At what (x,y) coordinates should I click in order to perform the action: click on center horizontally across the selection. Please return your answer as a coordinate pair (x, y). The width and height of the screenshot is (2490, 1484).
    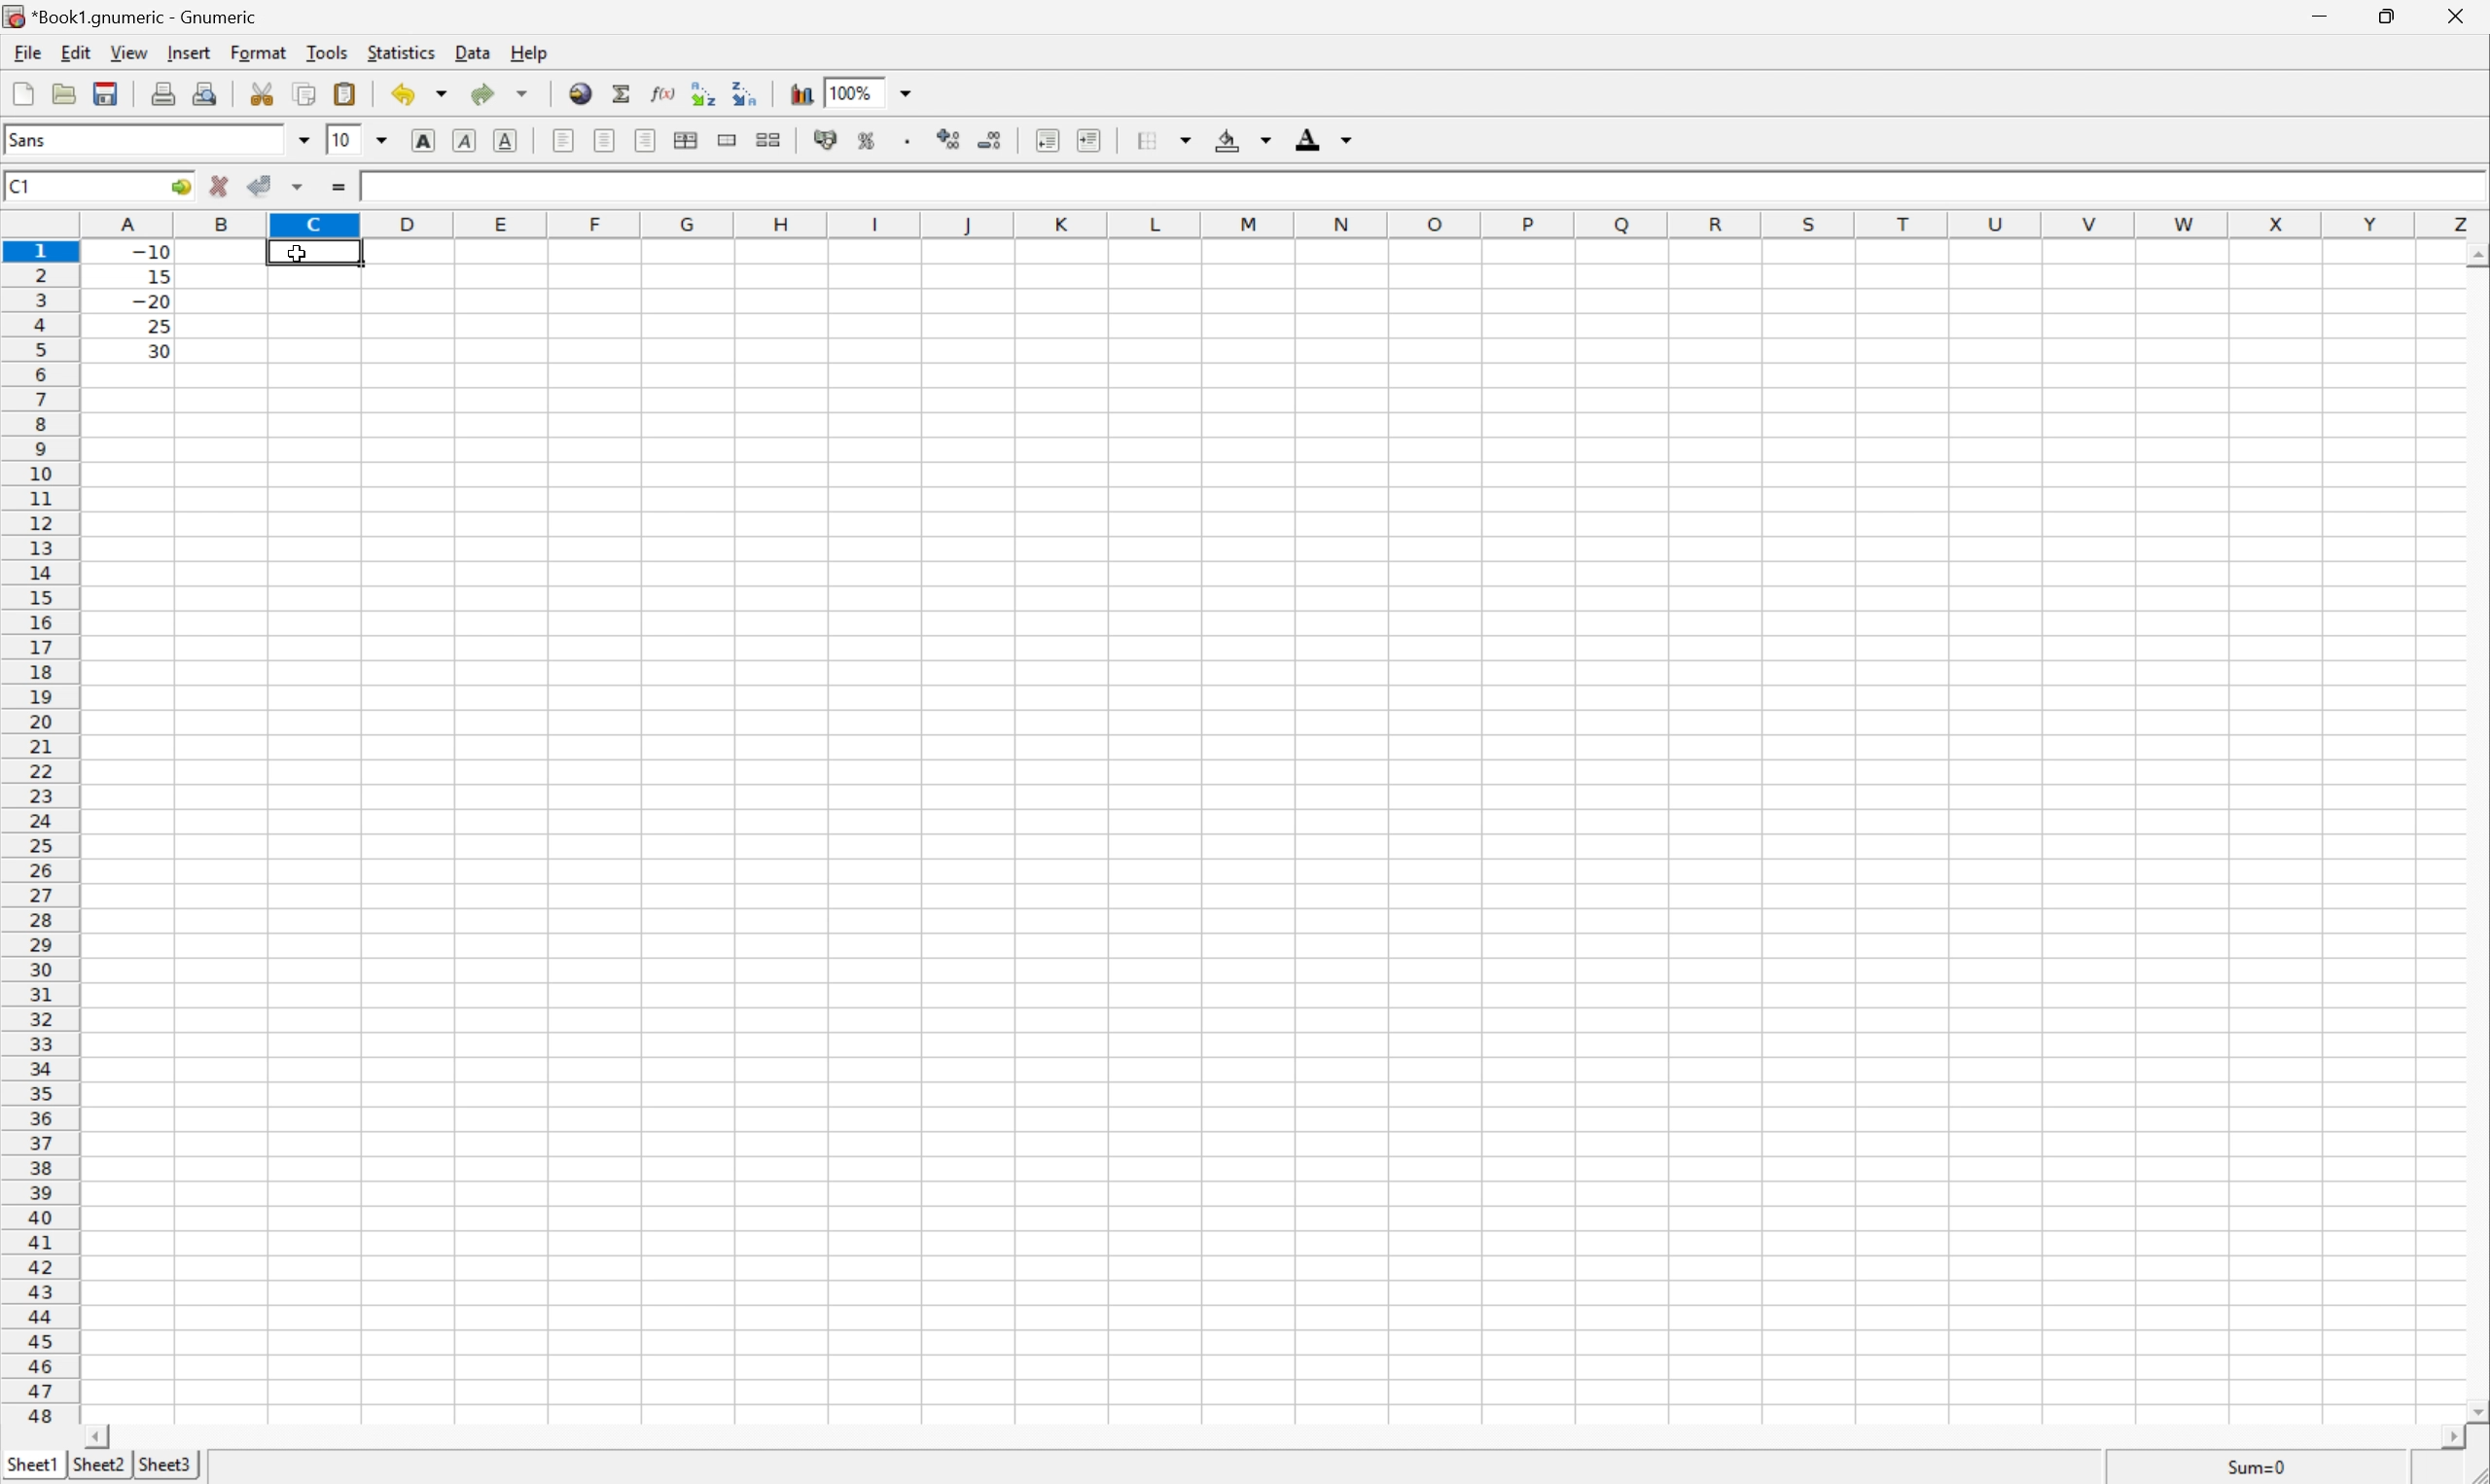
    Looking at the image, I should click on (688, 141).